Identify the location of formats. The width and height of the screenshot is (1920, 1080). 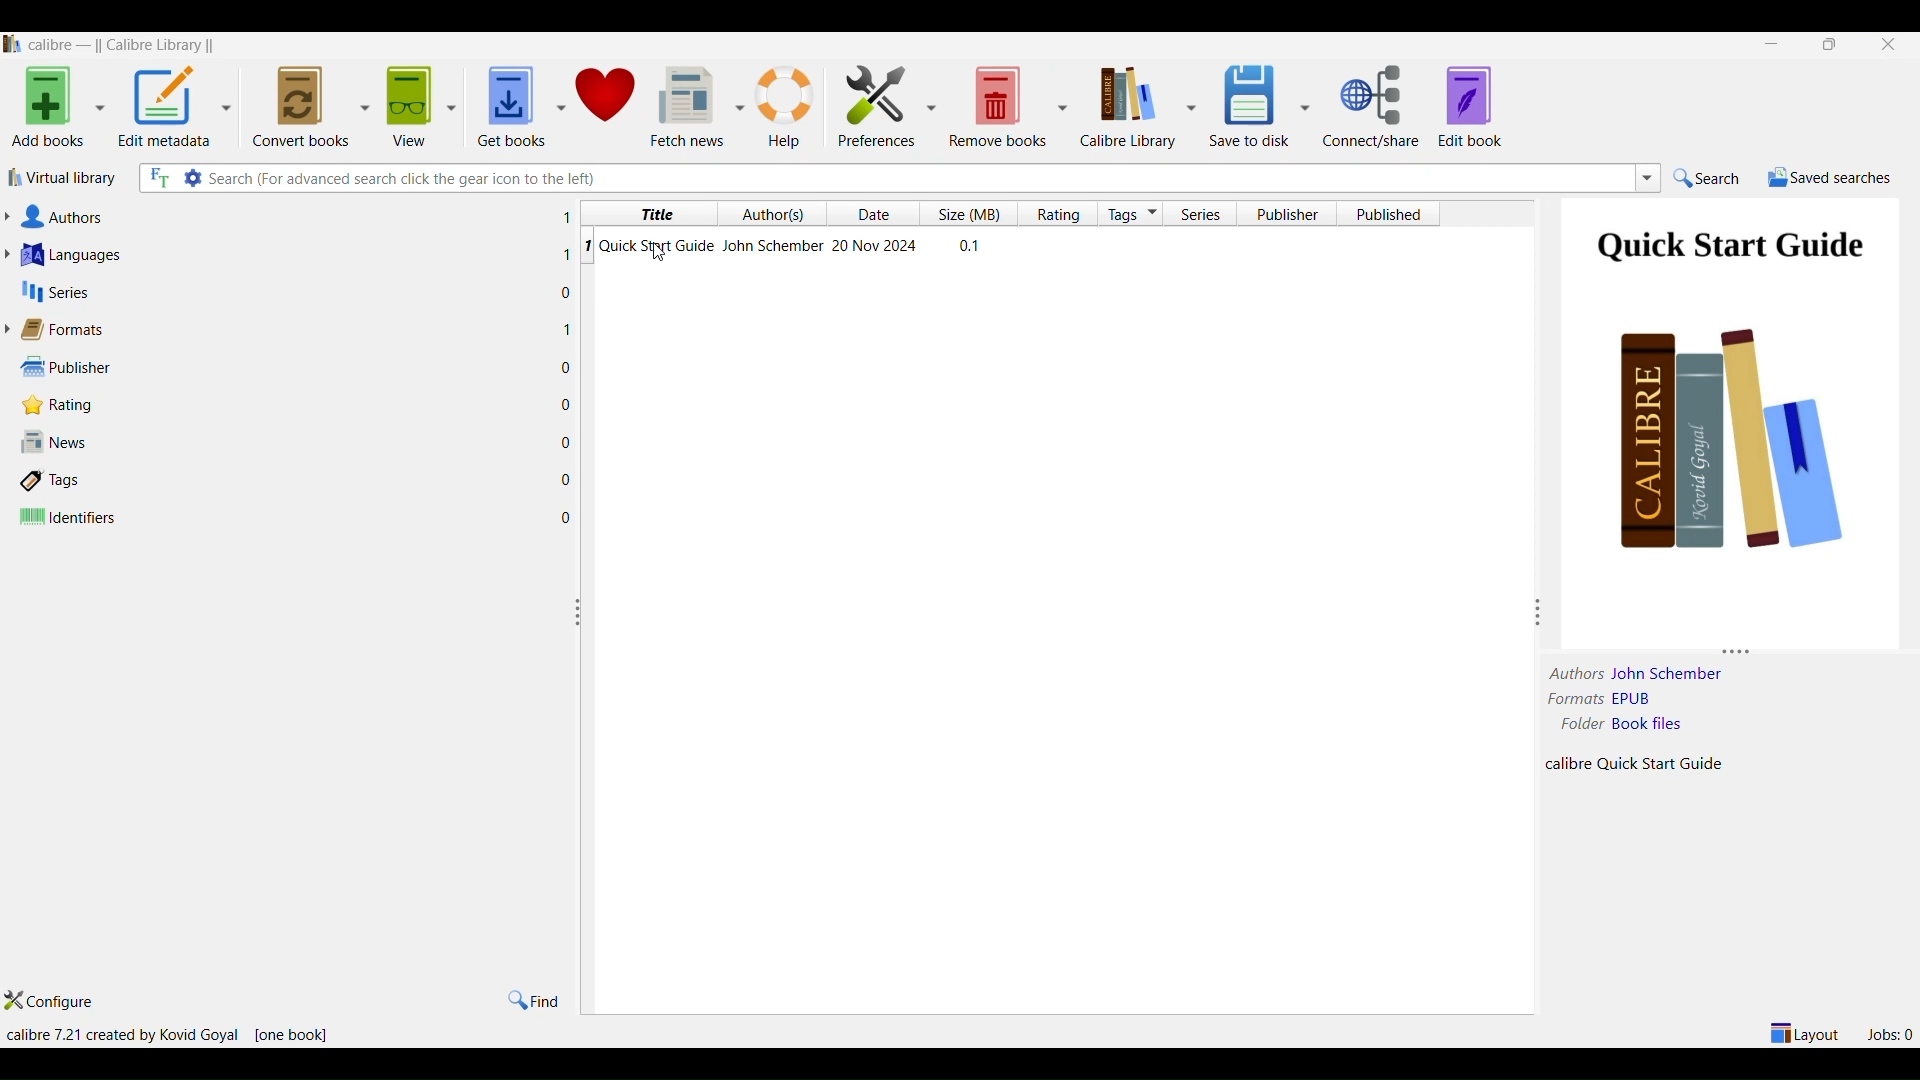
(287, 329).